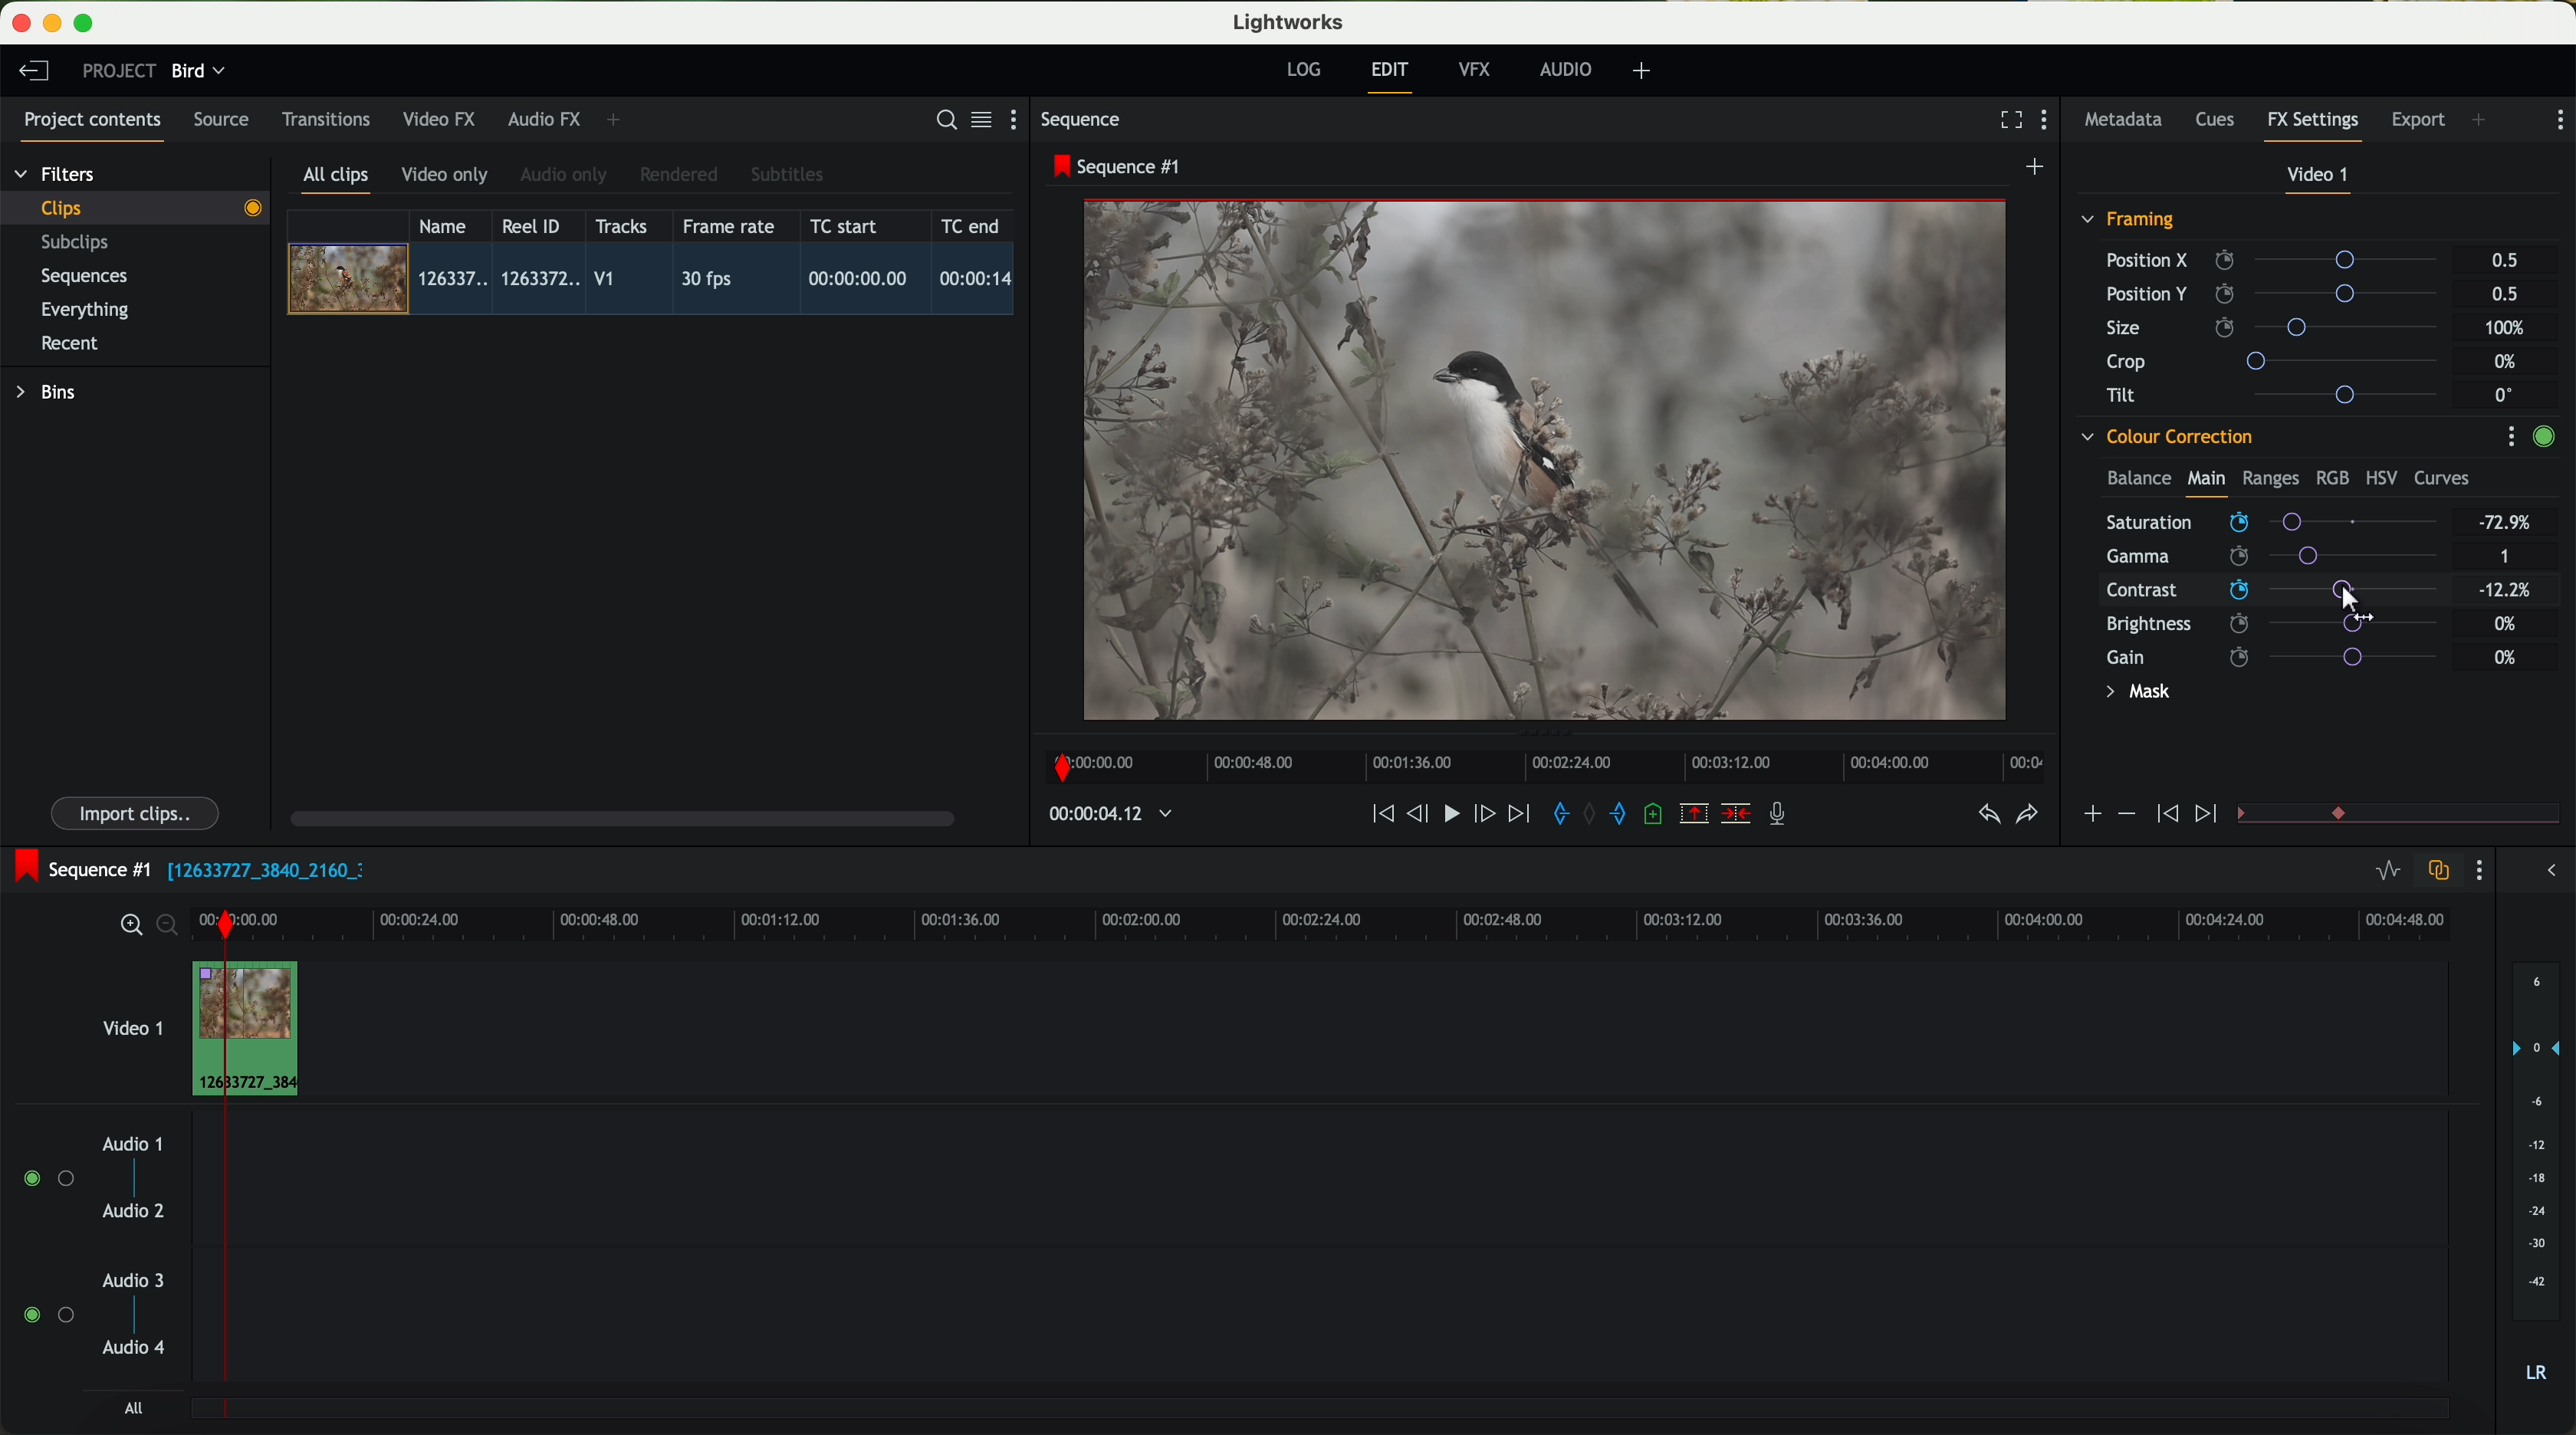  Describe the element at coordinates (1549, 460) in the screenshot. I see `applied effect` at that location.